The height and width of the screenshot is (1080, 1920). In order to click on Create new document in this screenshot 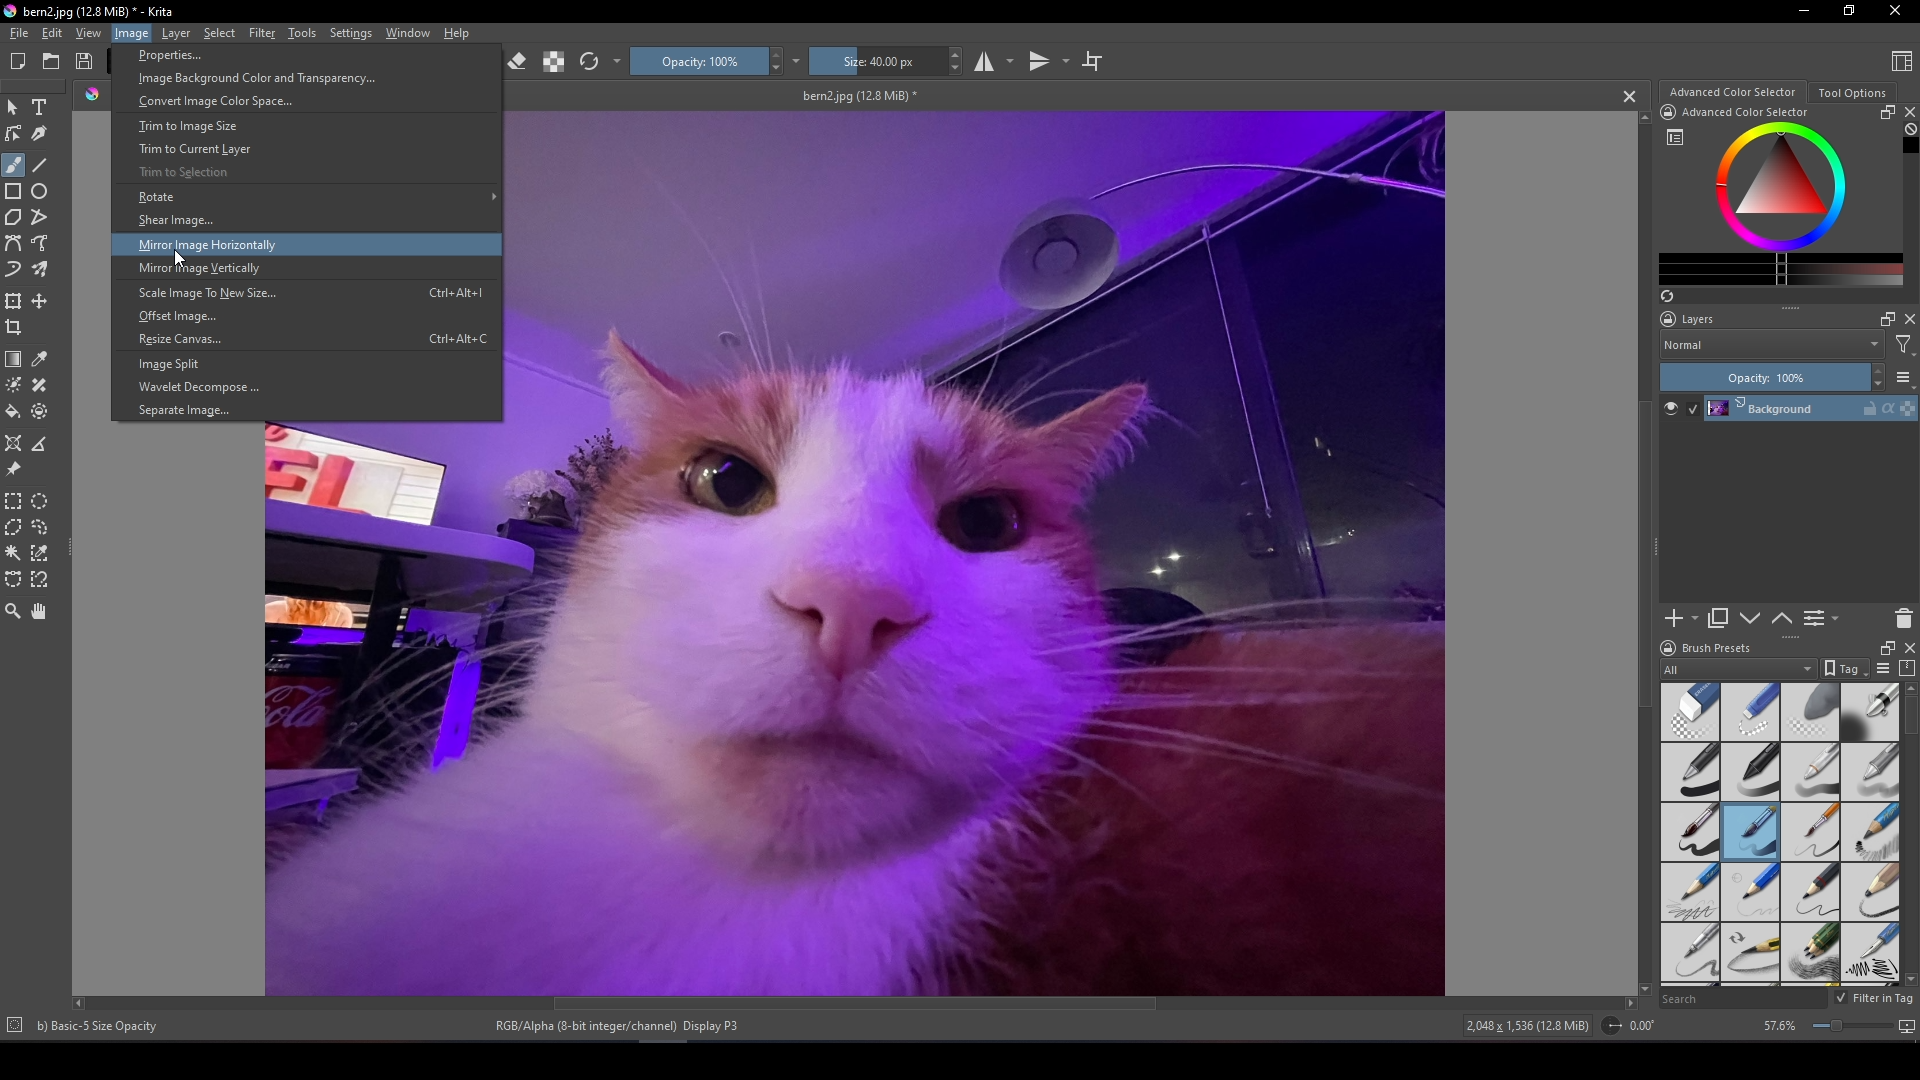, I will do `click(19, 62)`.